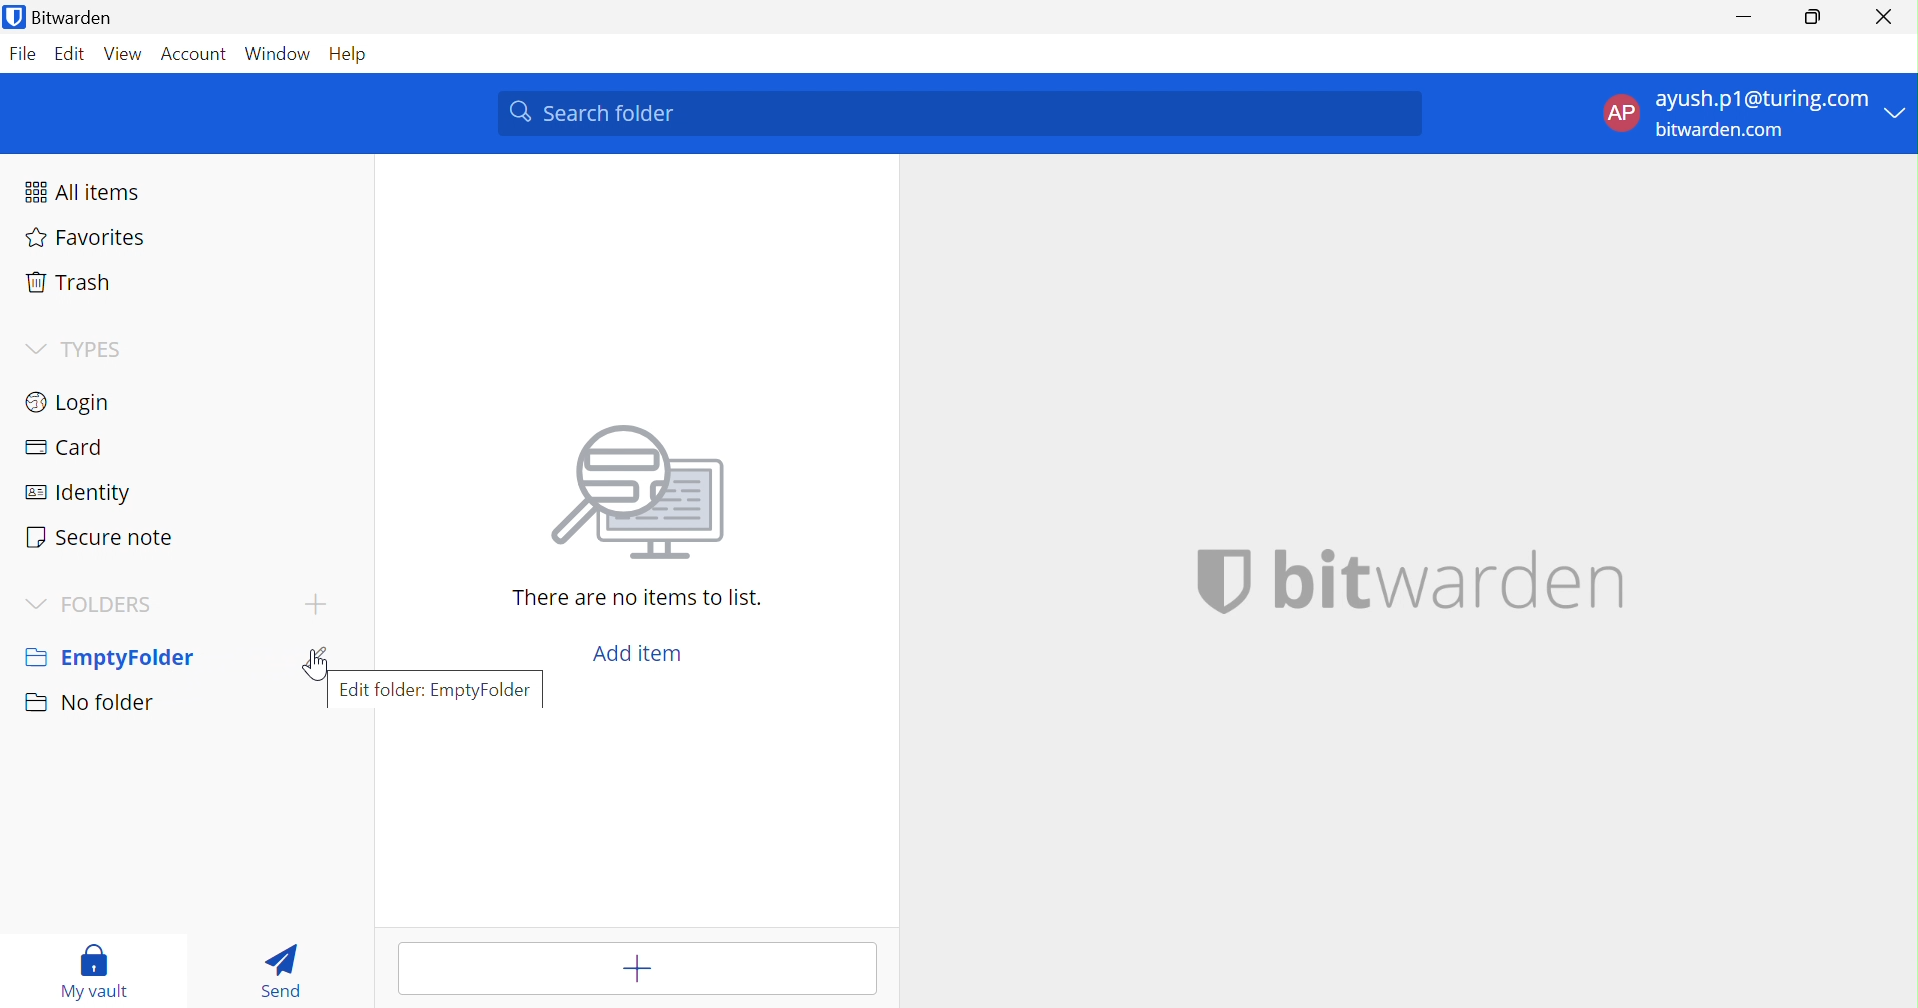 This screenshot has width=1918, height=1008. Describe the element at coordinates (95, 971) in the screenshot. I see `My Vault` at that location.